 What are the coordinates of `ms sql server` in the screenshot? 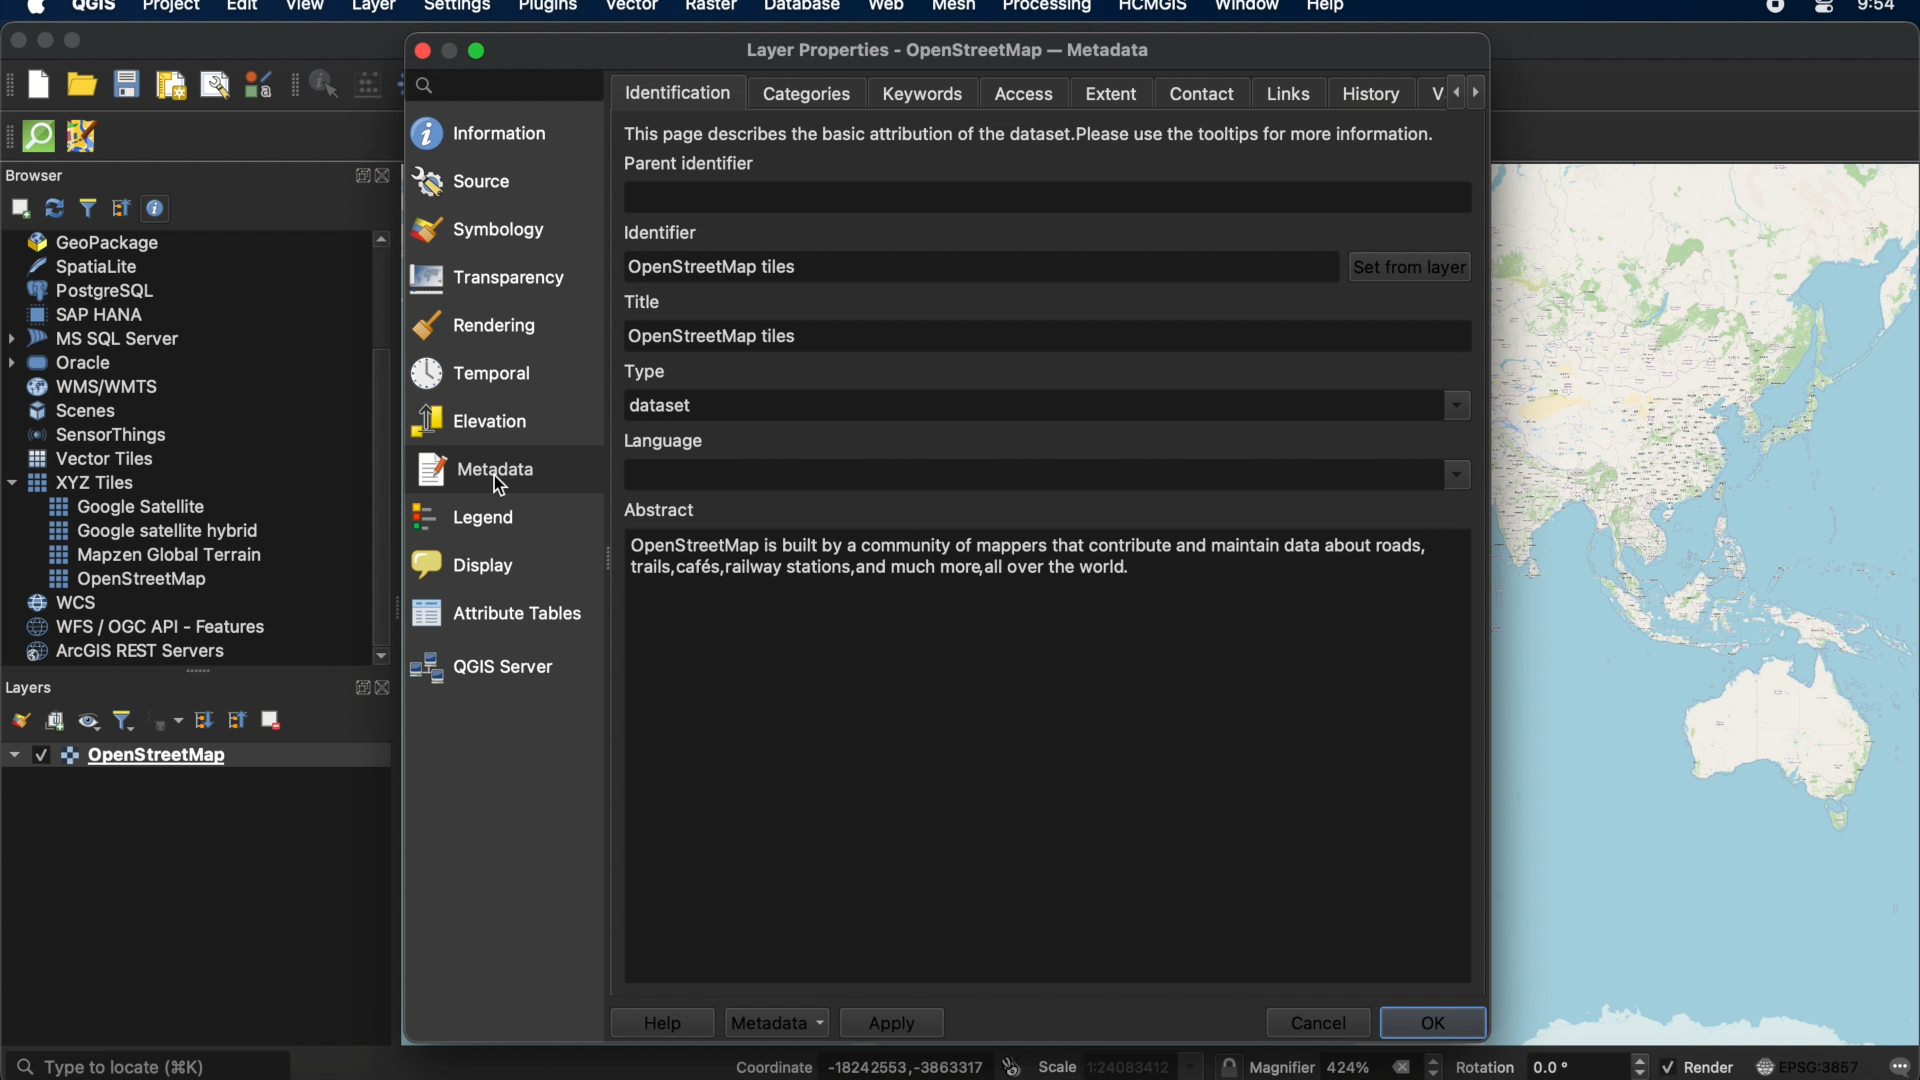 It's located at (92, 339).